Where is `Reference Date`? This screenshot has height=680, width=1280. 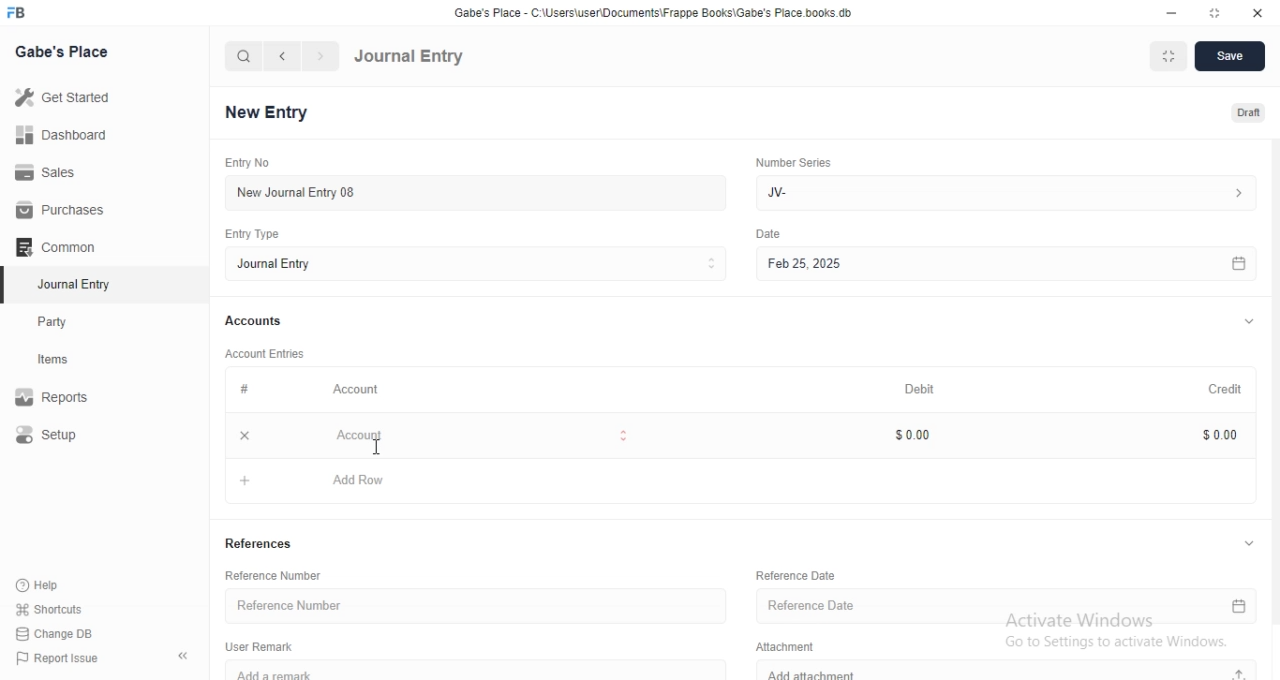 Reference Date is located at coordinates (793, 574).